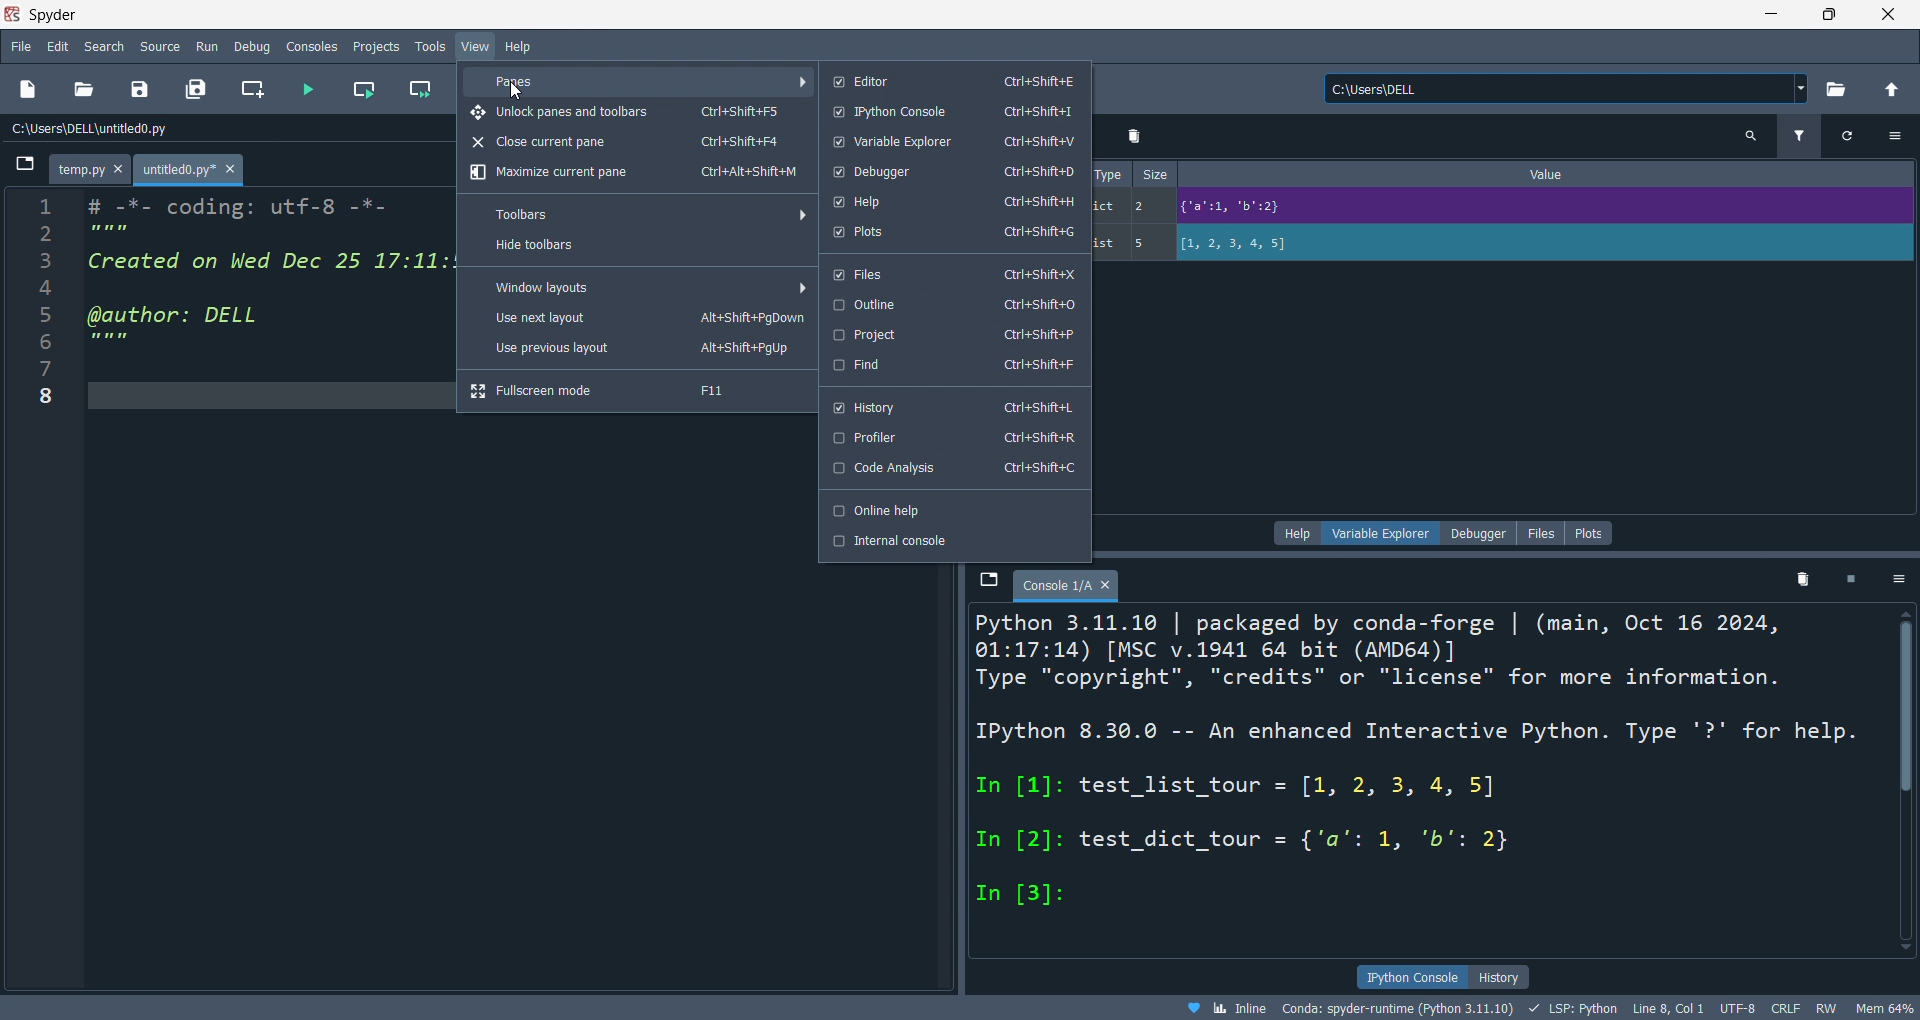 The image size is (1920, 1020). Describe the element at coordinates (192, 171) in the screenshot. I see `untitled` at that location.